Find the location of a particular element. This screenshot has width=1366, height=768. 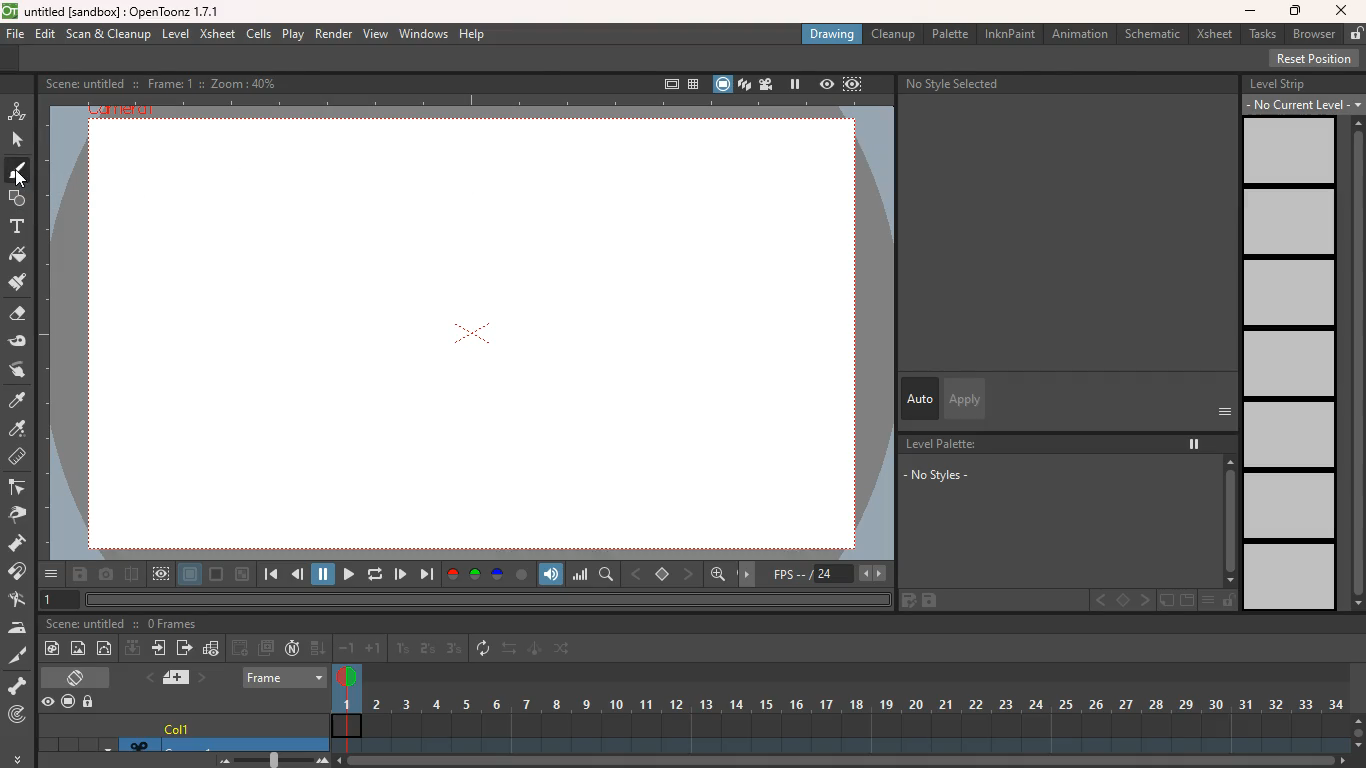

forward is located at coordinates (426, 575).